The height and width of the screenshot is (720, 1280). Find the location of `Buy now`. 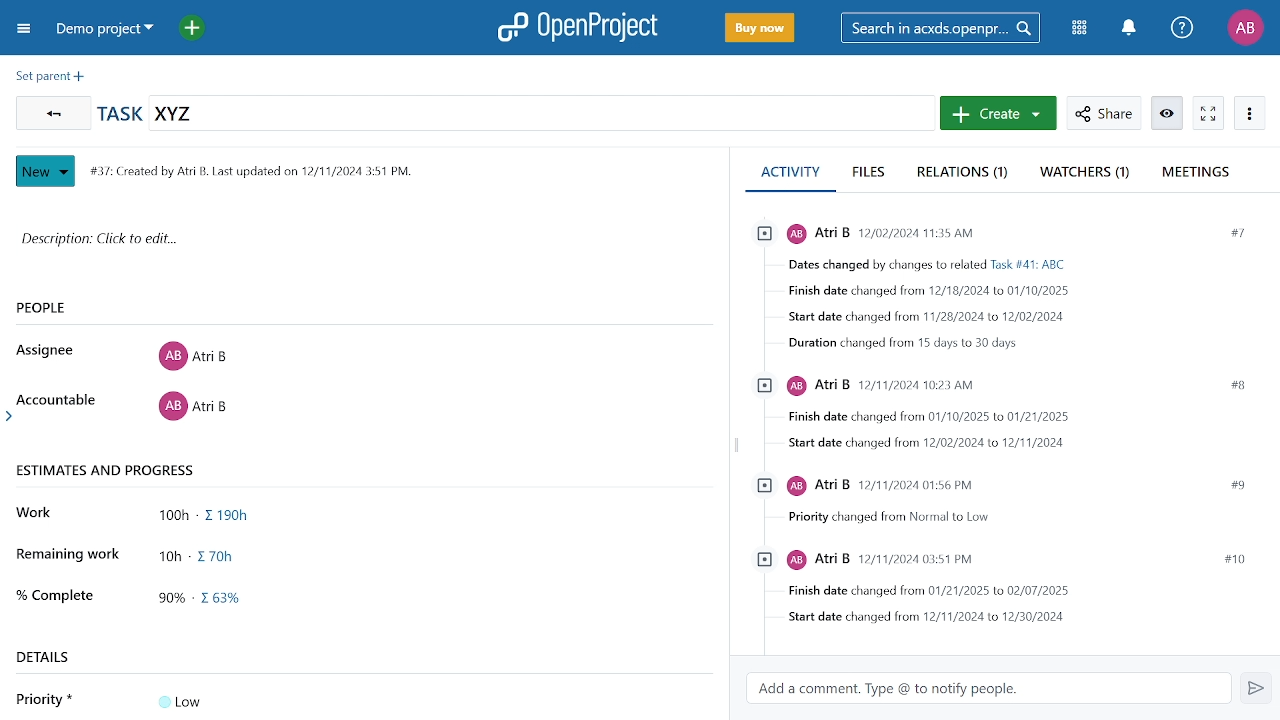

Buy now is located at coordinates (758, 27).